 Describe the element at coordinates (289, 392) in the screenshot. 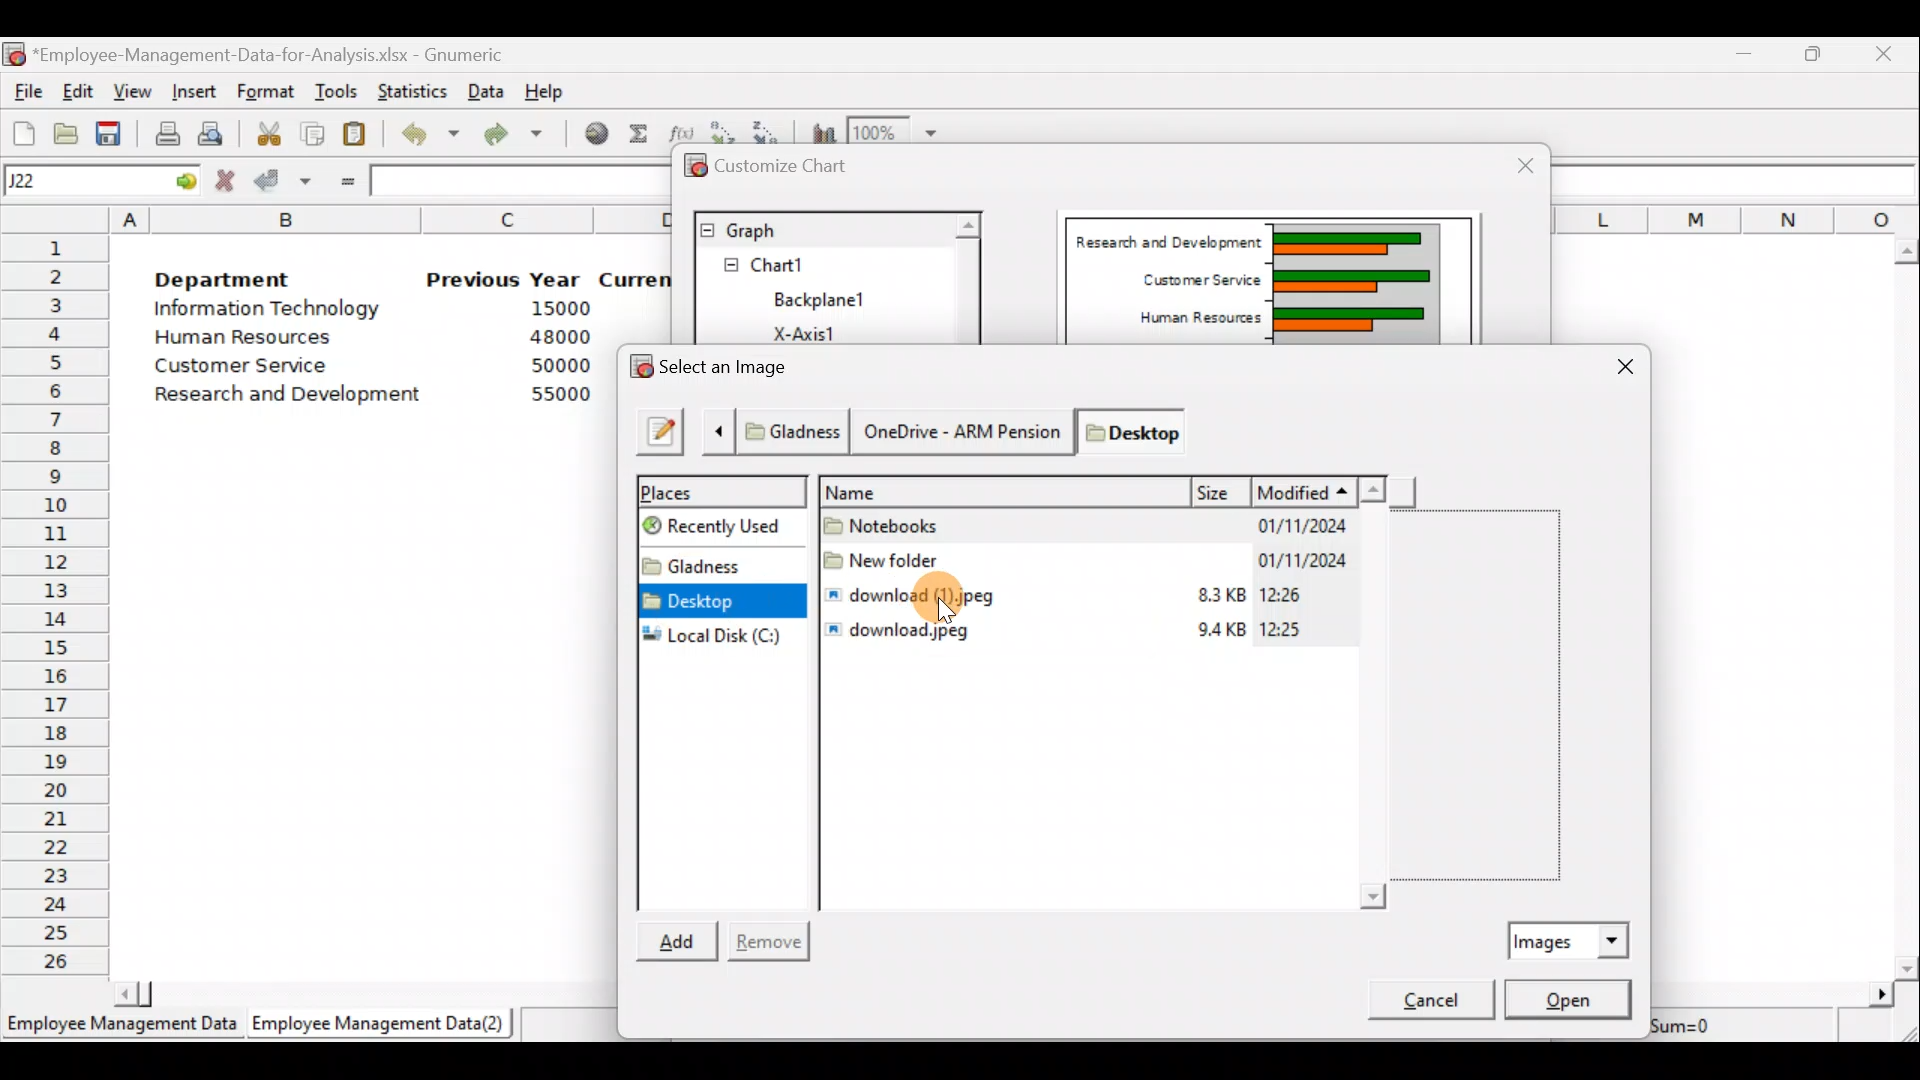

I see `Research and development` at that location.